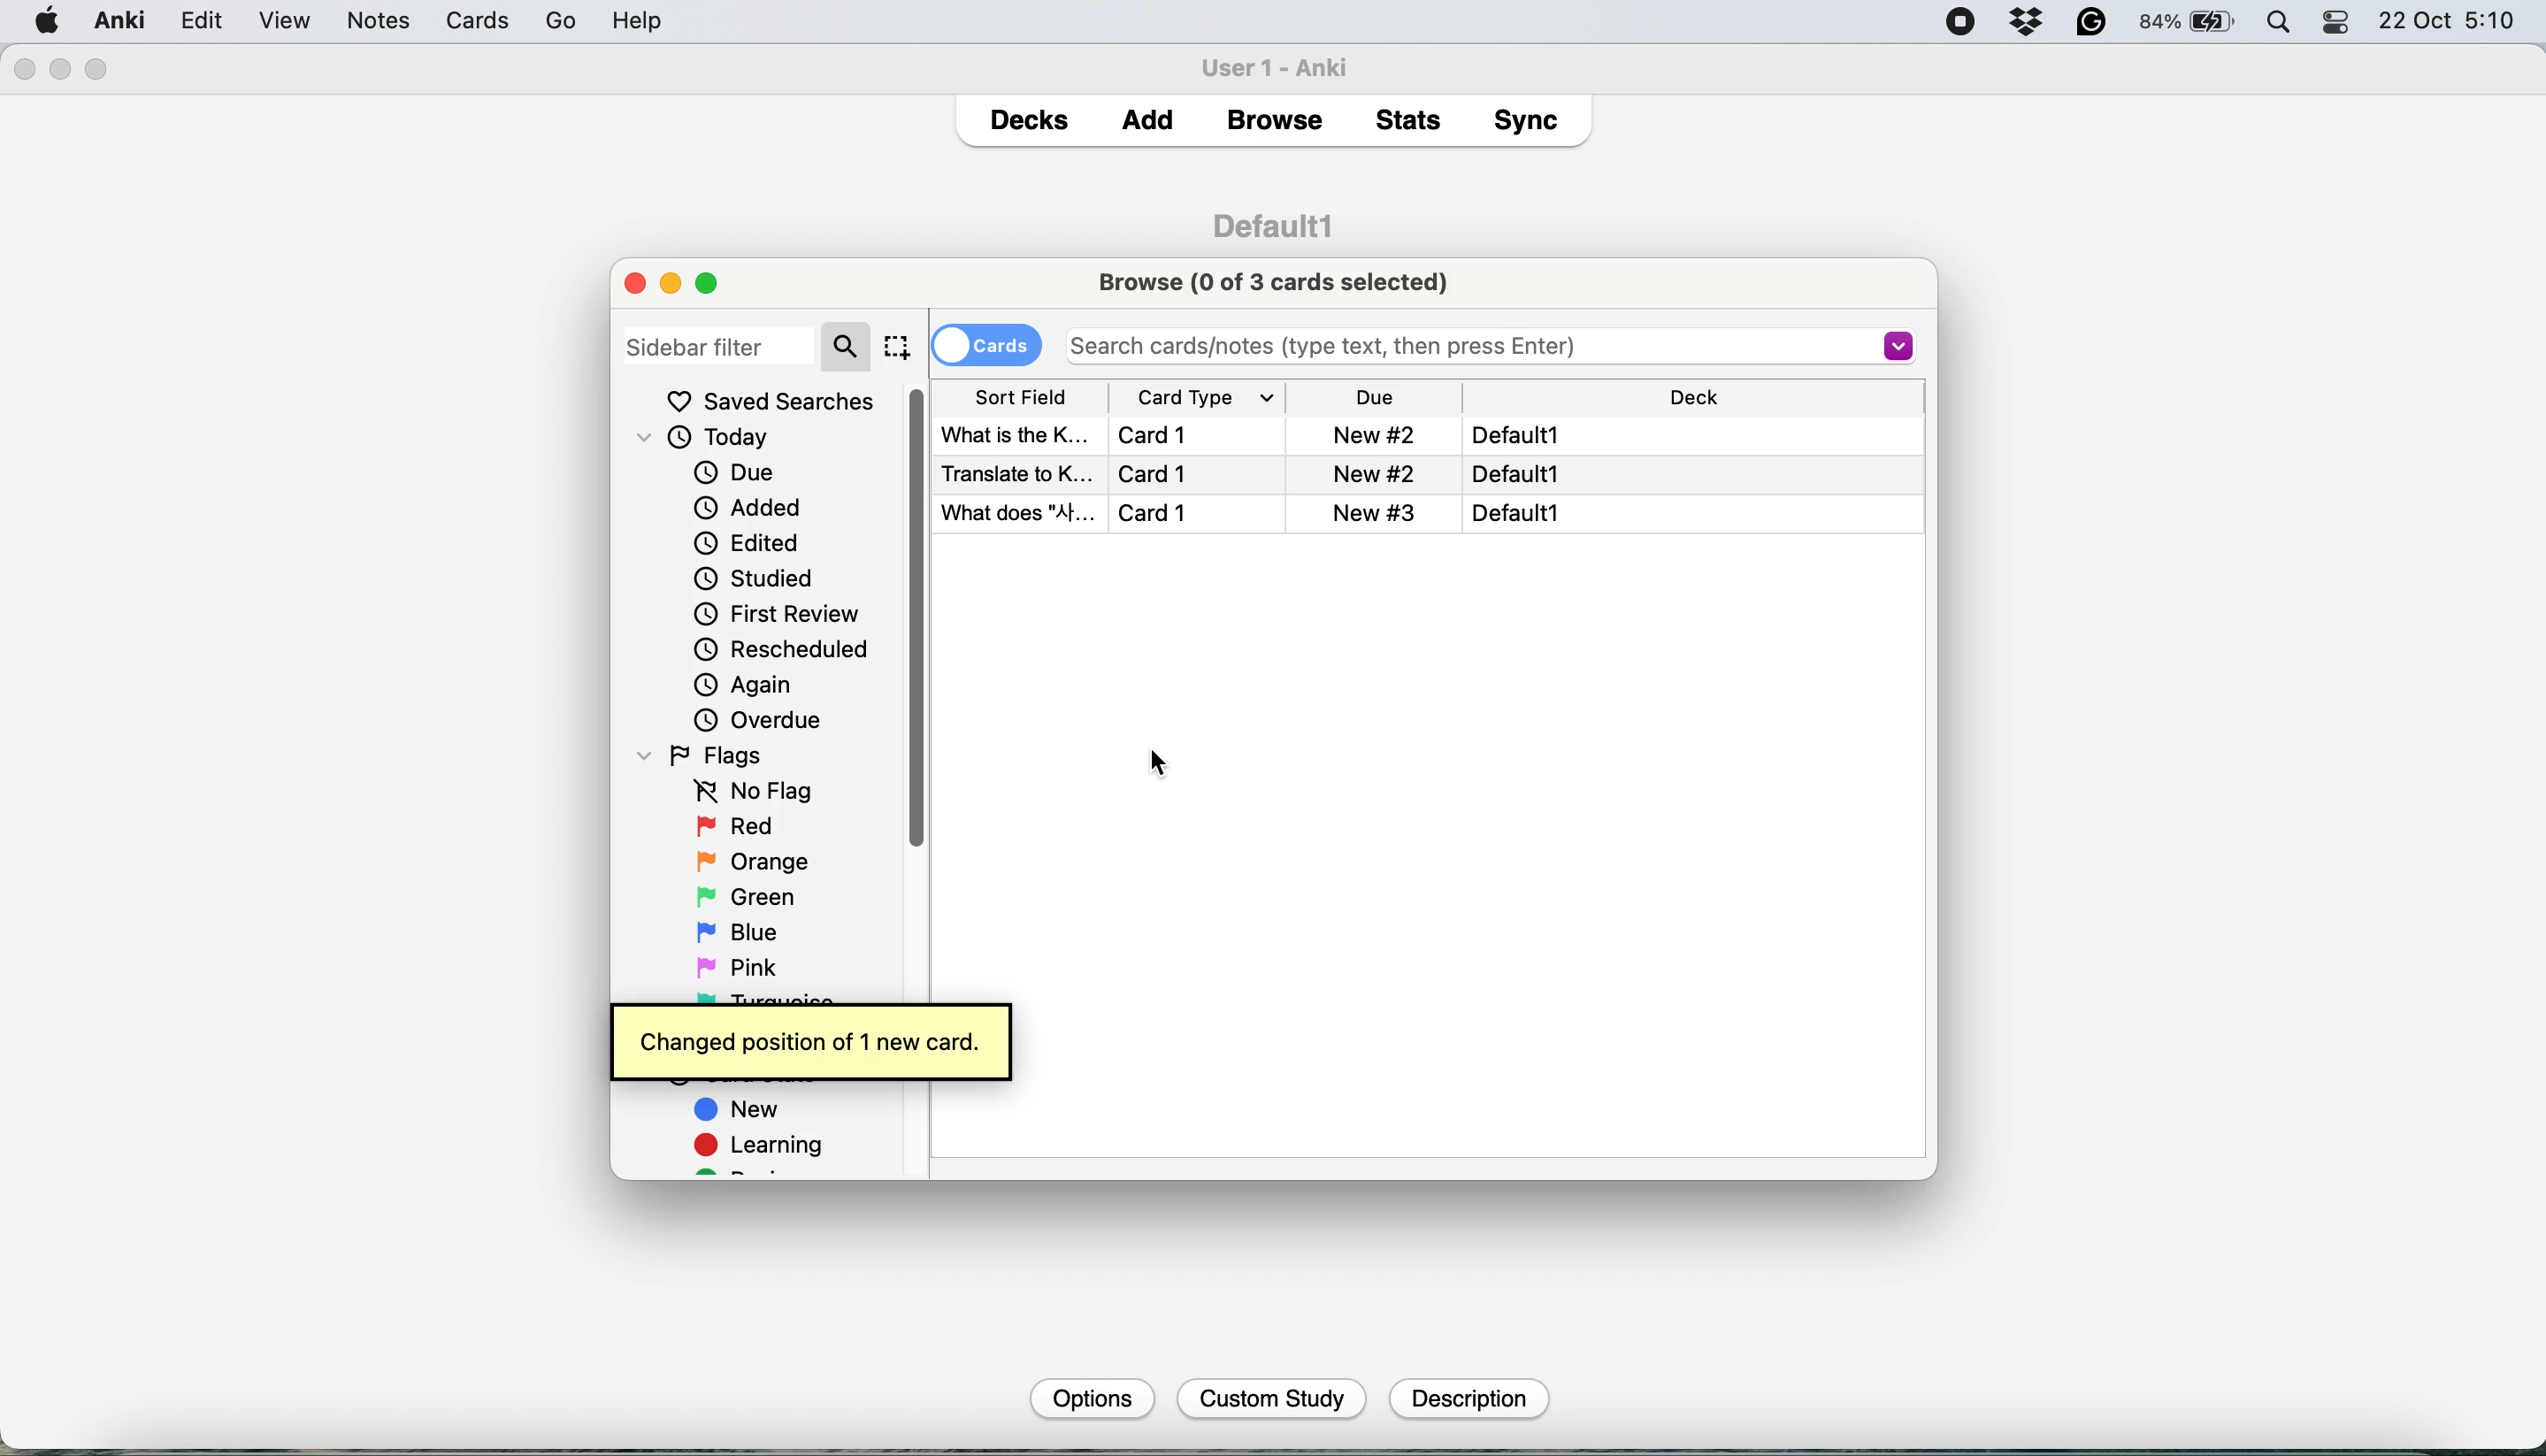 This screenshot has height=1456, width=2546. I want to click on maximise, so click(98, 70).